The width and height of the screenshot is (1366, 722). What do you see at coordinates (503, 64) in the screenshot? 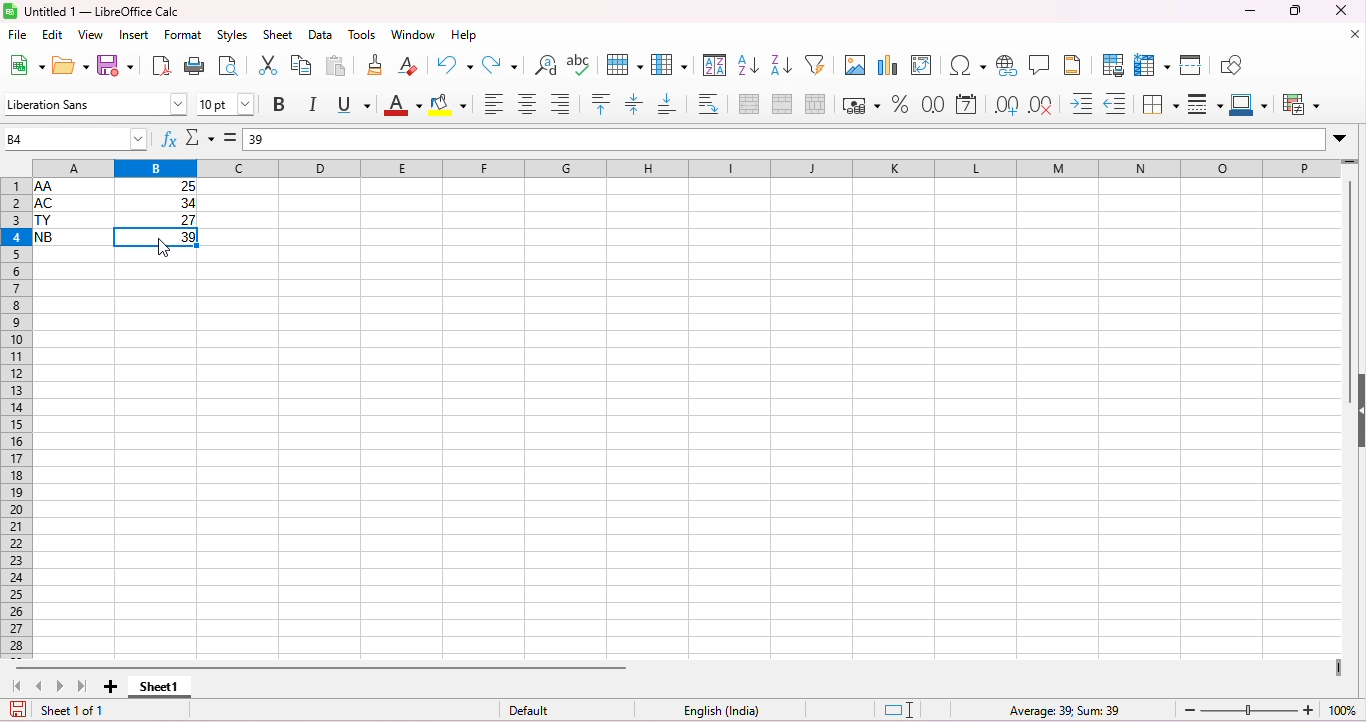
I see `redo` at bounding box center [503, 64].